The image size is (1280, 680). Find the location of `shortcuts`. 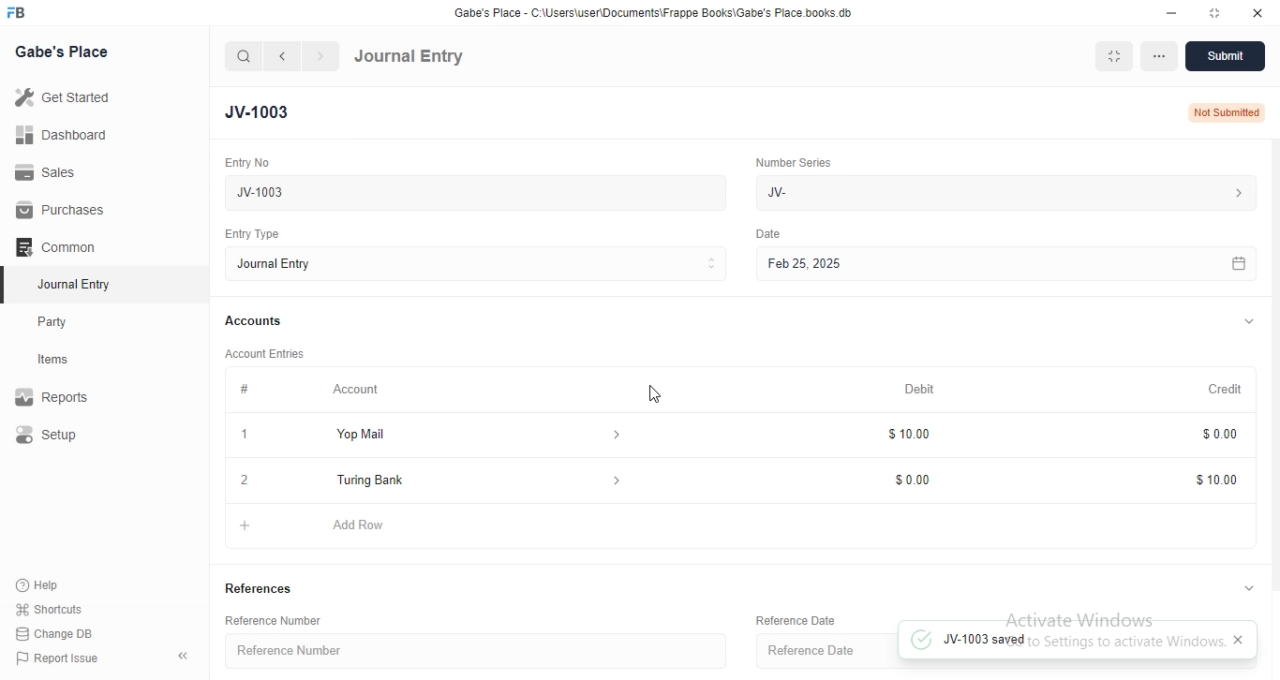

shortcuts is located at coordinates (62, 608).